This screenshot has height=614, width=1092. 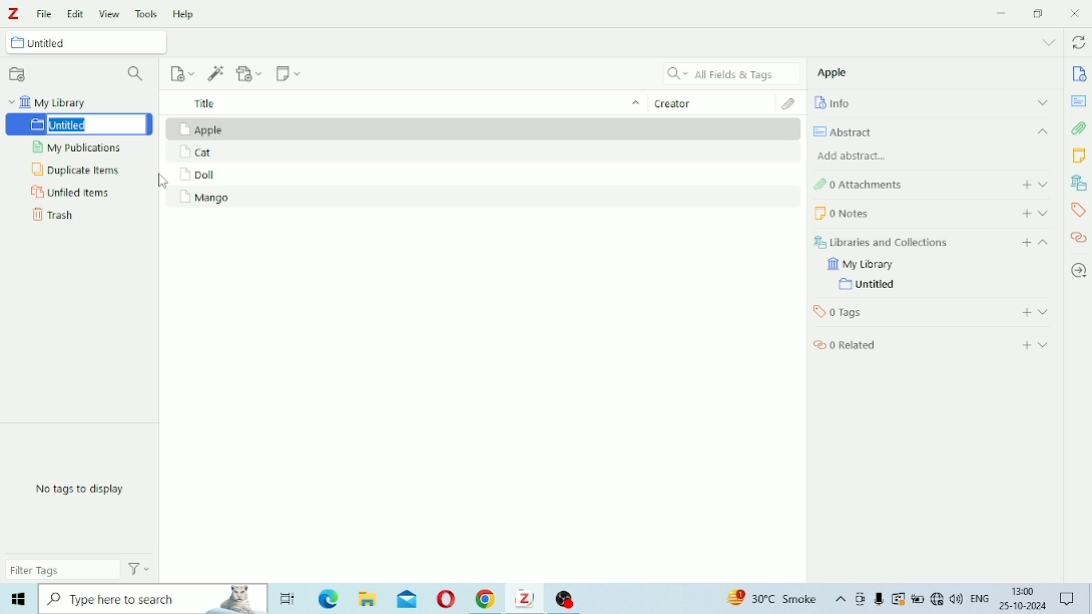 What do you see at coordinates (1067, 598) in the screenshot?
I see `` at bounding box center [1067, 598].